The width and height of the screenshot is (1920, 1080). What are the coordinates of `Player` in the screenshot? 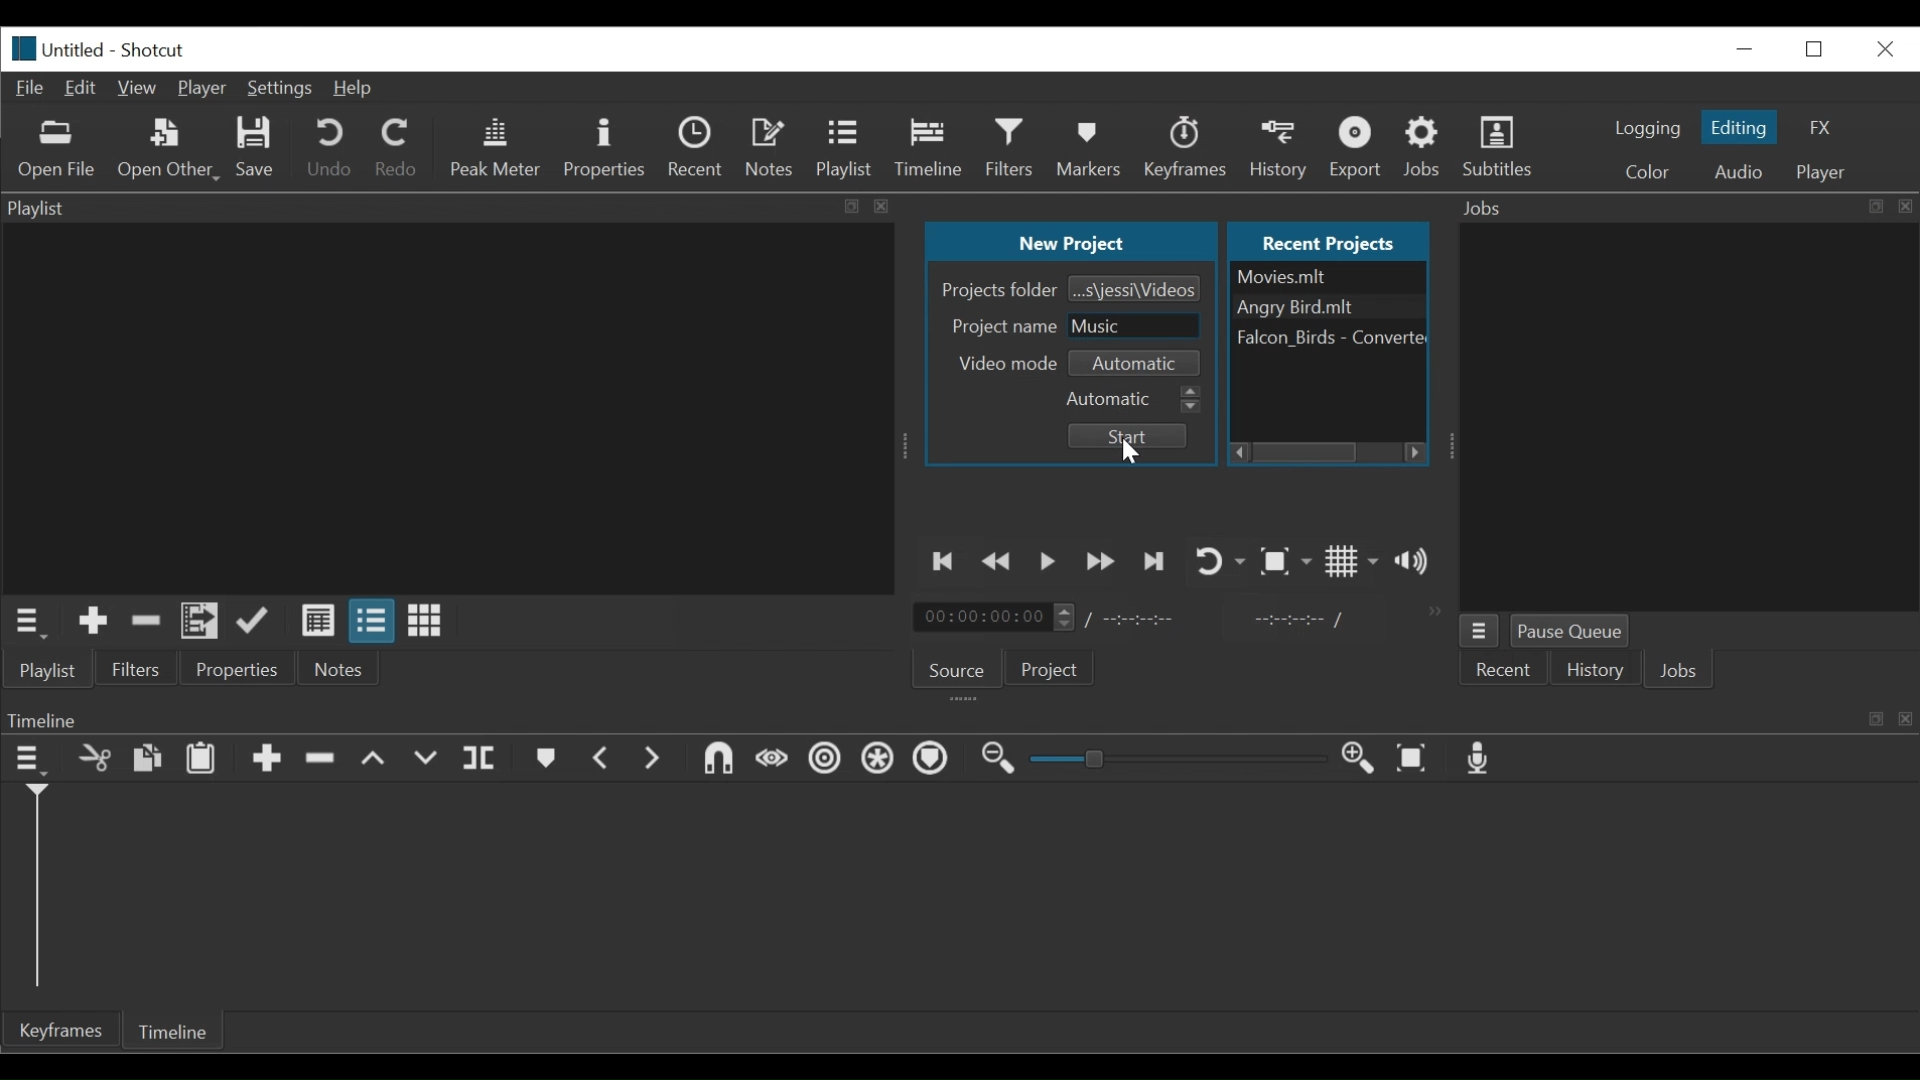 It's located at (1820, 174).